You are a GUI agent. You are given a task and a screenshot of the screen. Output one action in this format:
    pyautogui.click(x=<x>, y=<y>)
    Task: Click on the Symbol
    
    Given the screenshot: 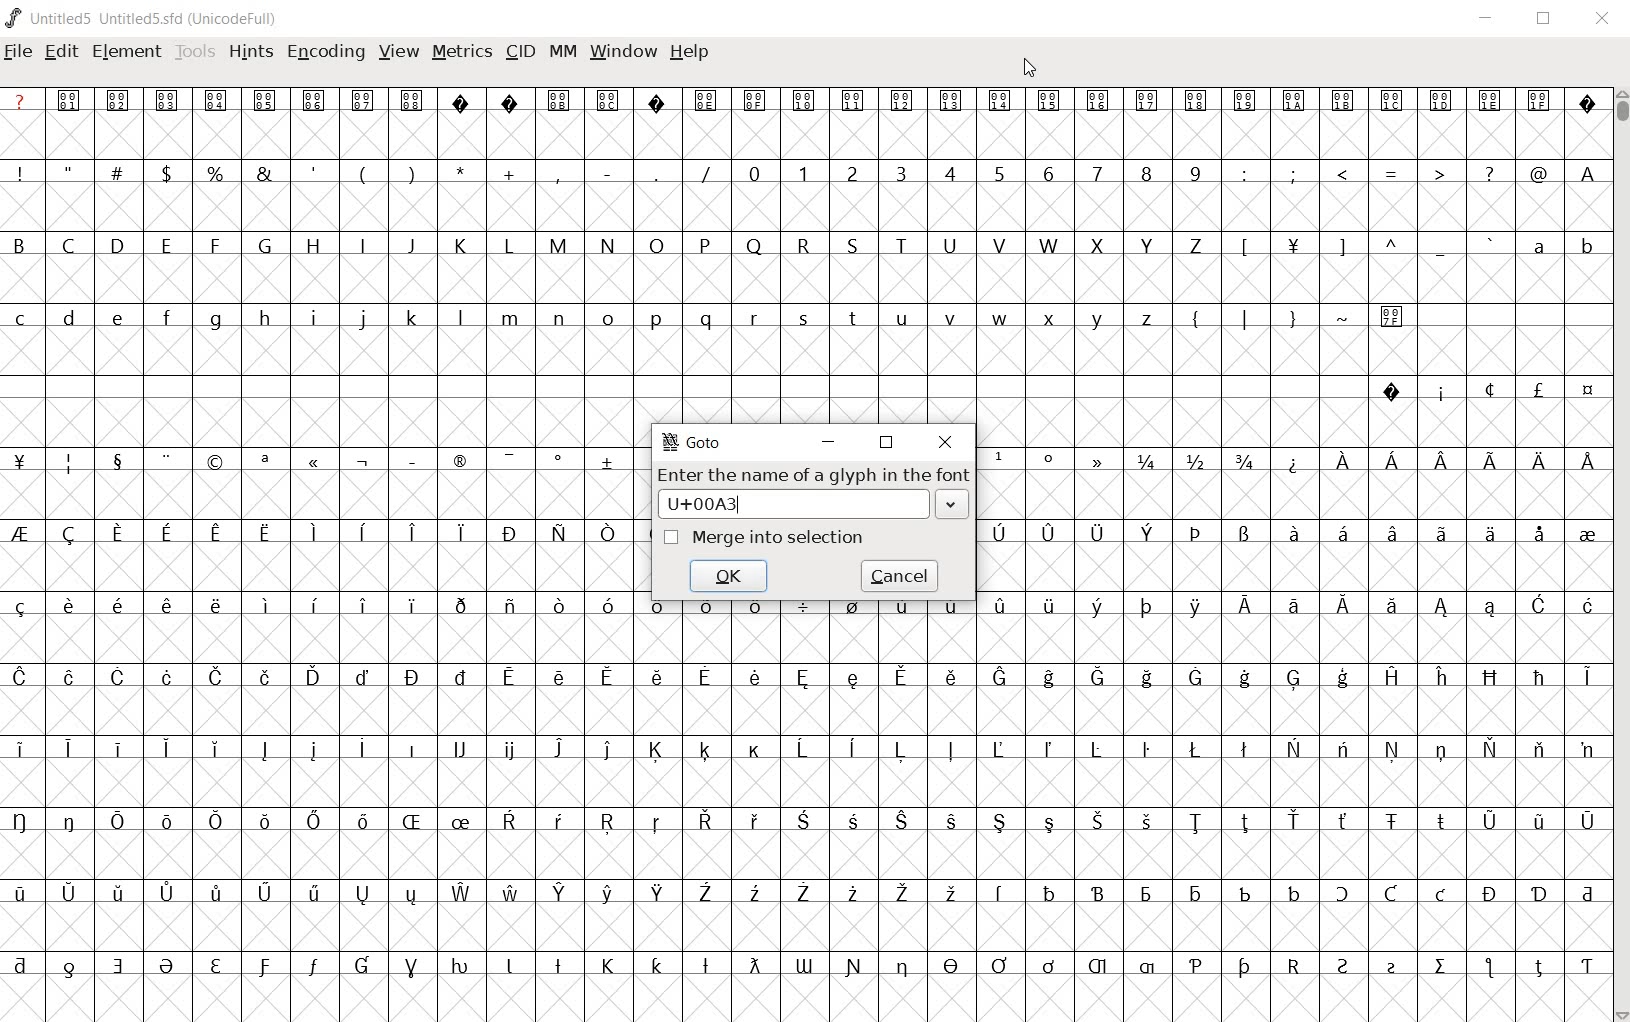 What is the action you would take?
    pyautogui.click(x=70, y=821)
    